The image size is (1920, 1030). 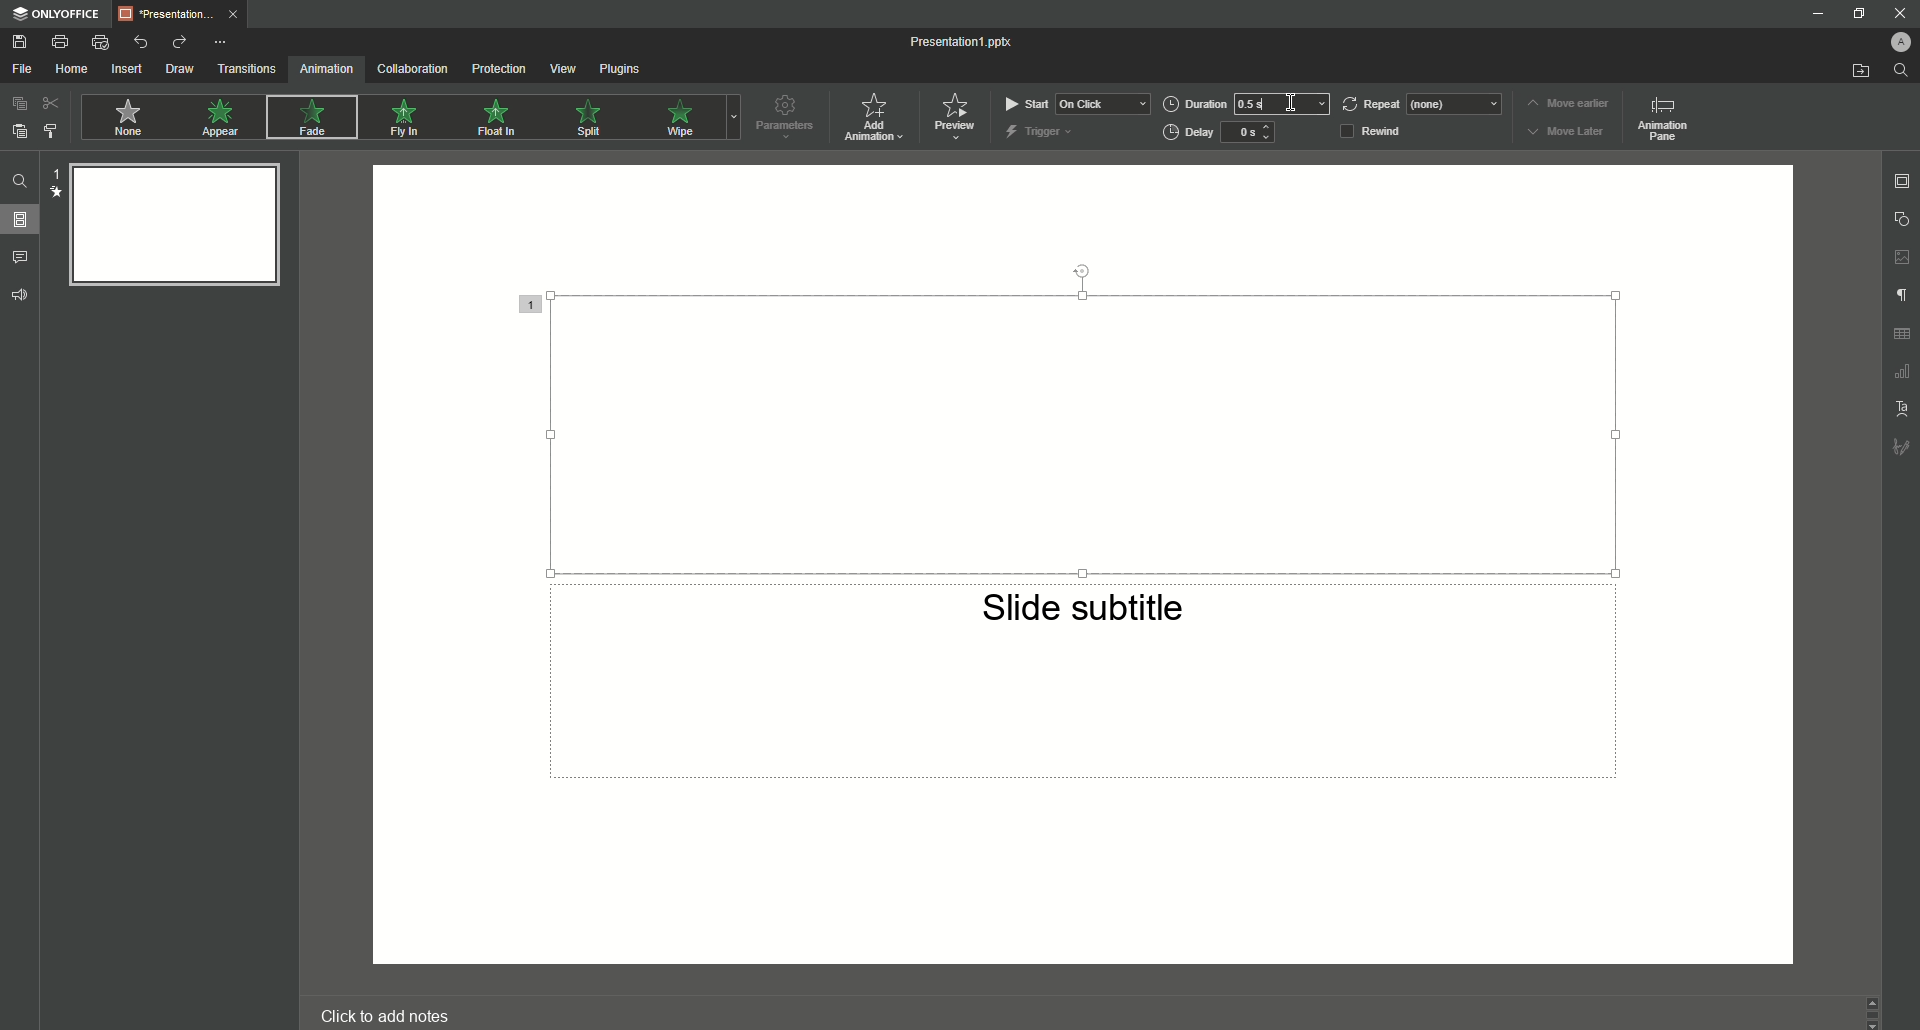 I want to click on Choose Style, so click(x=51, y=131).